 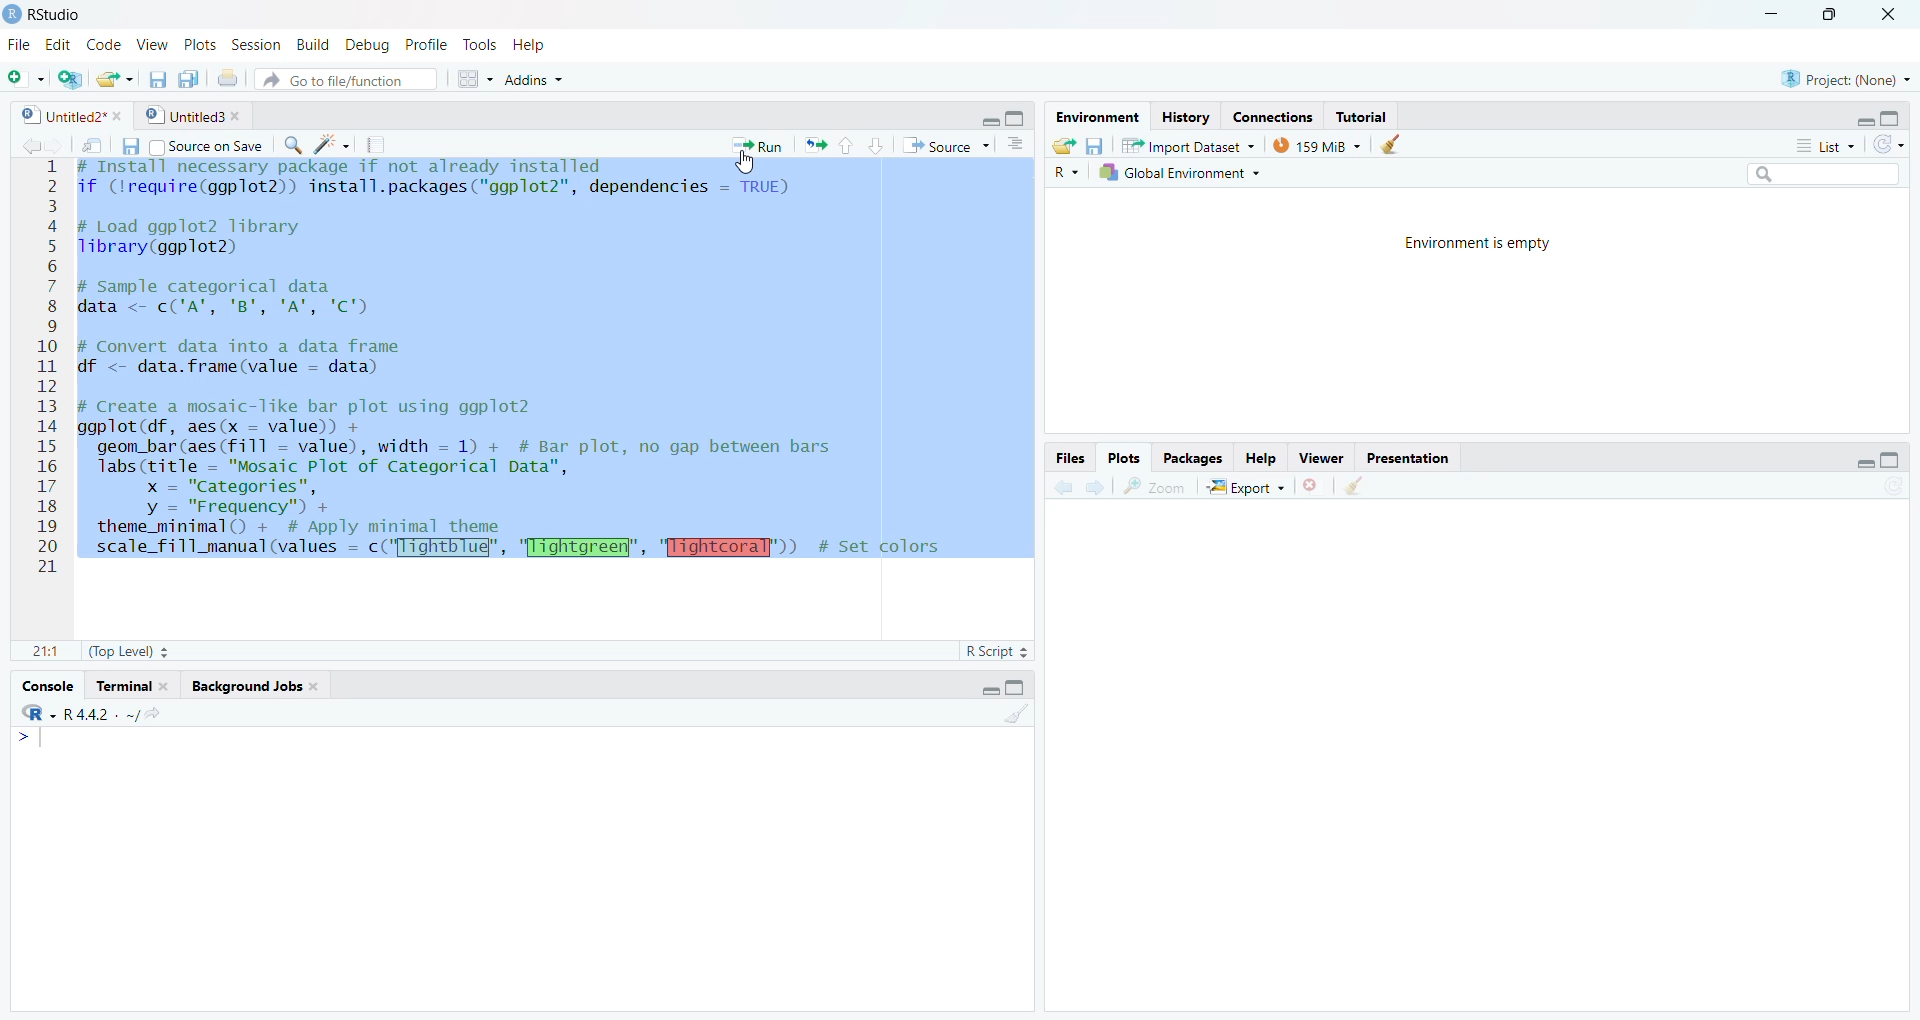 I want to click on # Create a mosaic-like bar plot using ggplot2
ggplot (df, aes(x = value)) +
geom_bar (aes (fill = value), width = 1) + # Bar plot, no gap between bars
labs (title = "Mosaic Plot of Categorical Data",
x = "Categories",
y = "Frequency") +
theme_minimal() + # Apply minimal theme
| scale_fill_manual(values - c('(Tightblue", '[Tightoreen’, 'JHOAECOREN")) # Set colors, so click(x=516, y=488).